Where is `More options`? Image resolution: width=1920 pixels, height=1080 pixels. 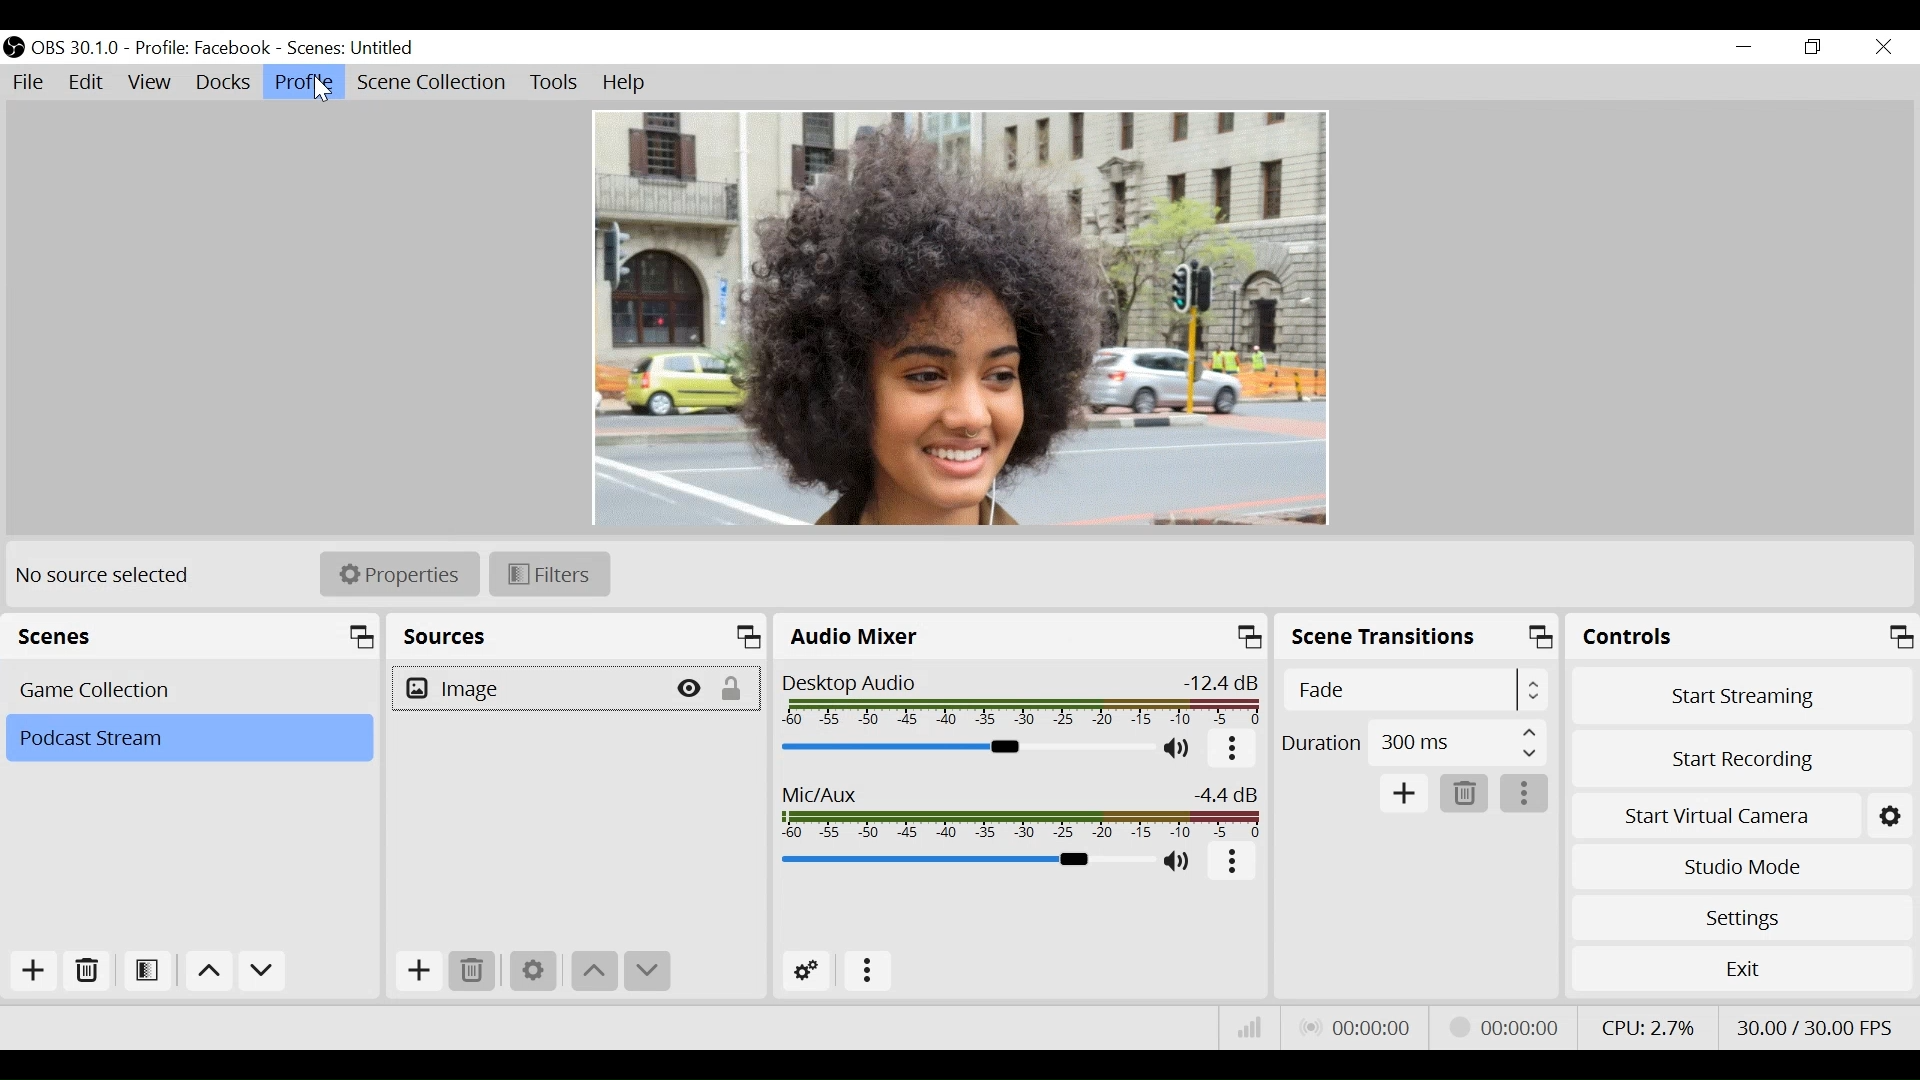
More options is located at coordinates (1525, 793).